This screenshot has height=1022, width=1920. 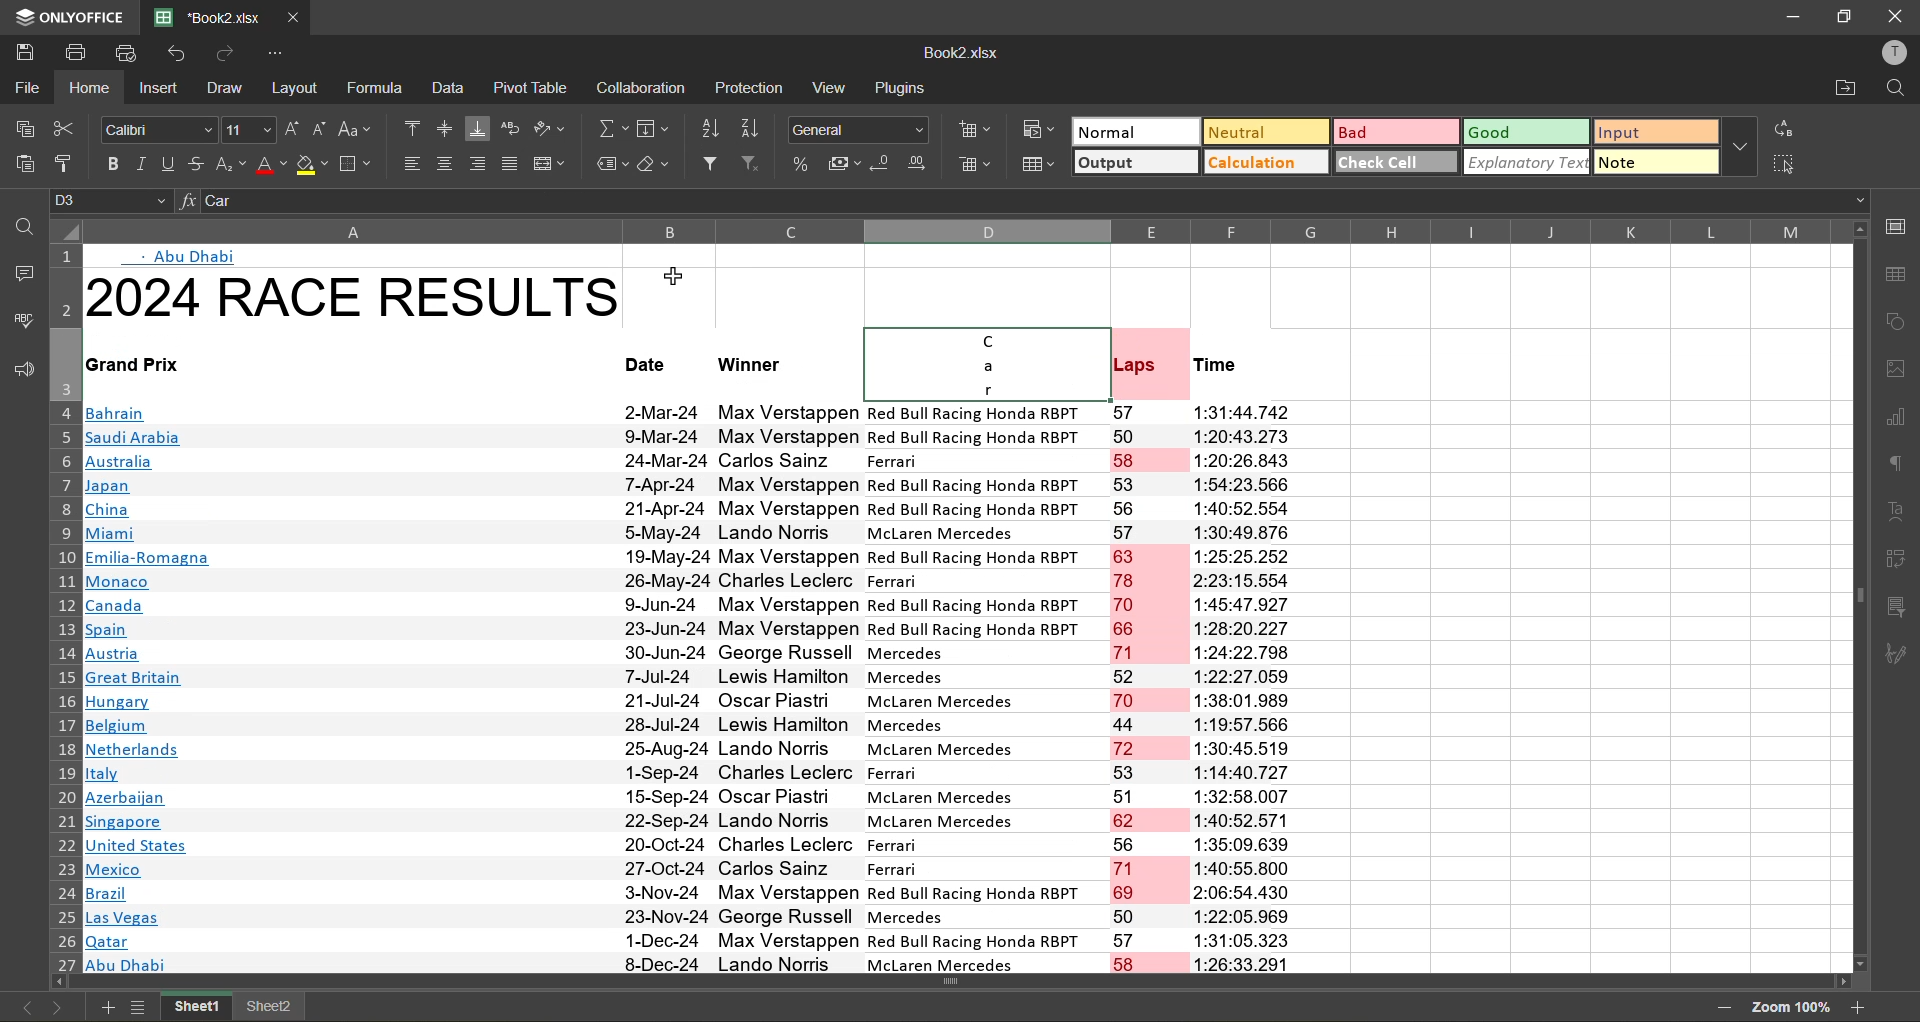 What do you see at coordinates (197, 1007) in the screenshot?
I see `sheet 1` at bounding box center [197, 1007].